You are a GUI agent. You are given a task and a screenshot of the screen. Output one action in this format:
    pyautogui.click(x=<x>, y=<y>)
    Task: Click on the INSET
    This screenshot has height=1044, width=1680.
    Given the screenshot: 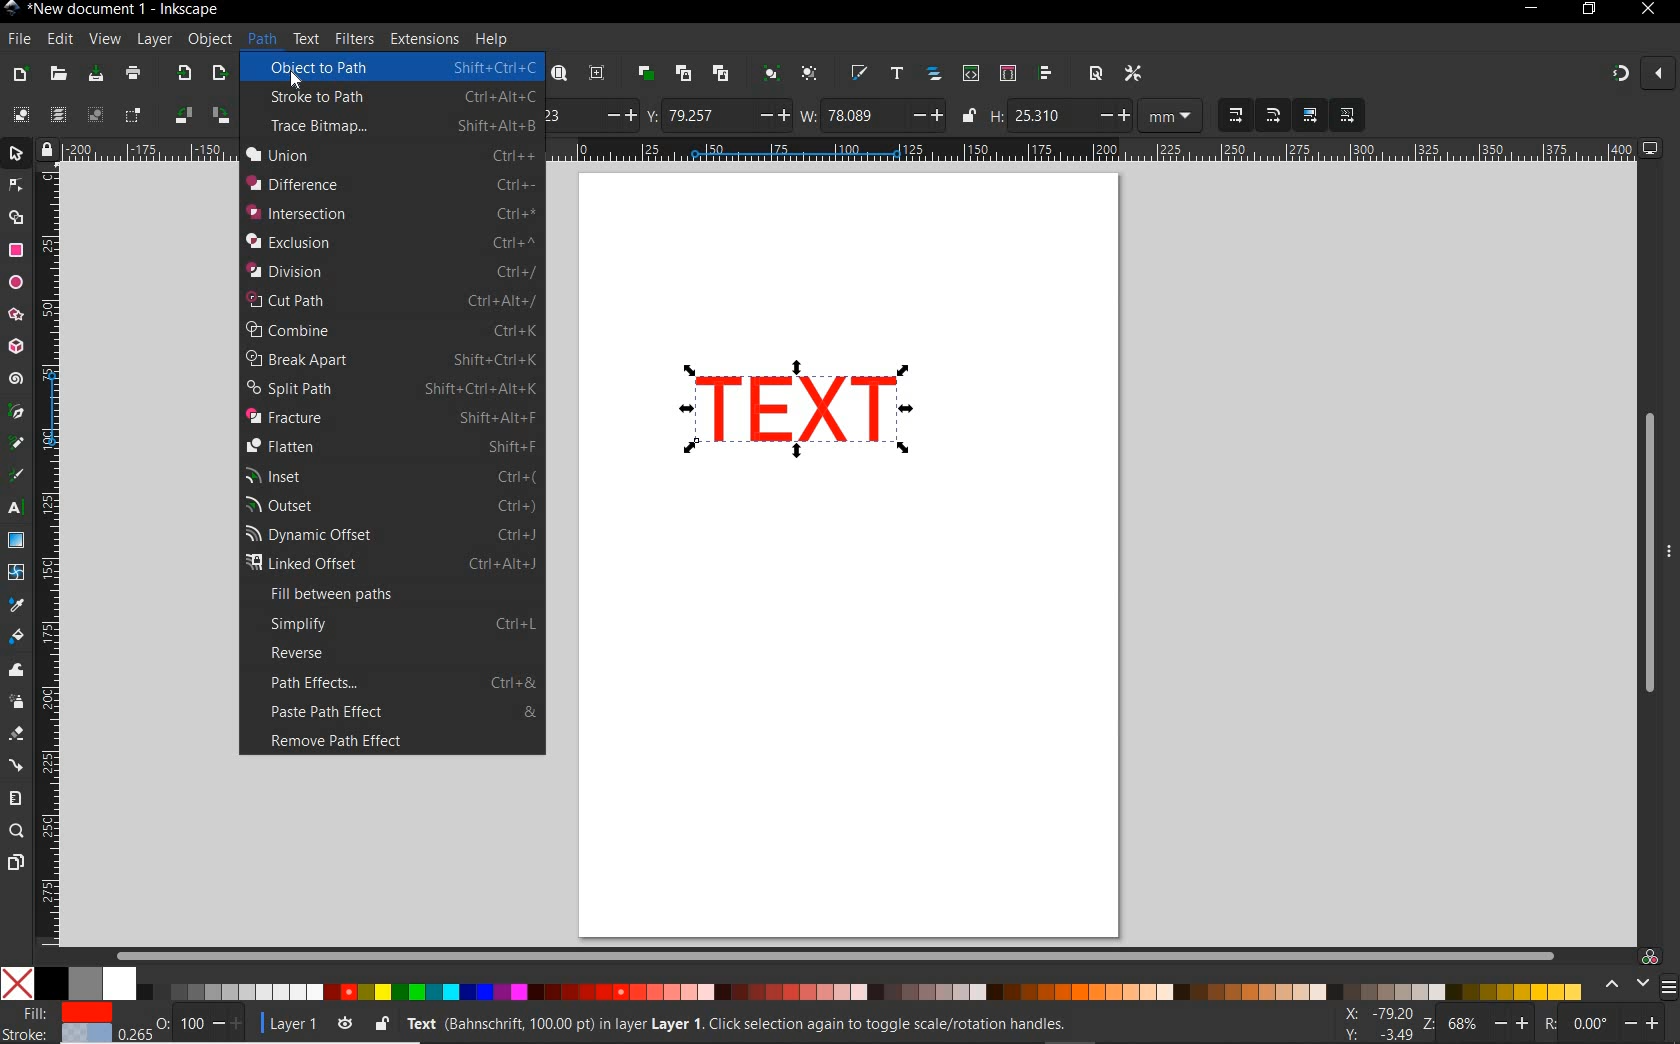 What is the action you would take?
    pyautogui.click(x=390, y=475)
    